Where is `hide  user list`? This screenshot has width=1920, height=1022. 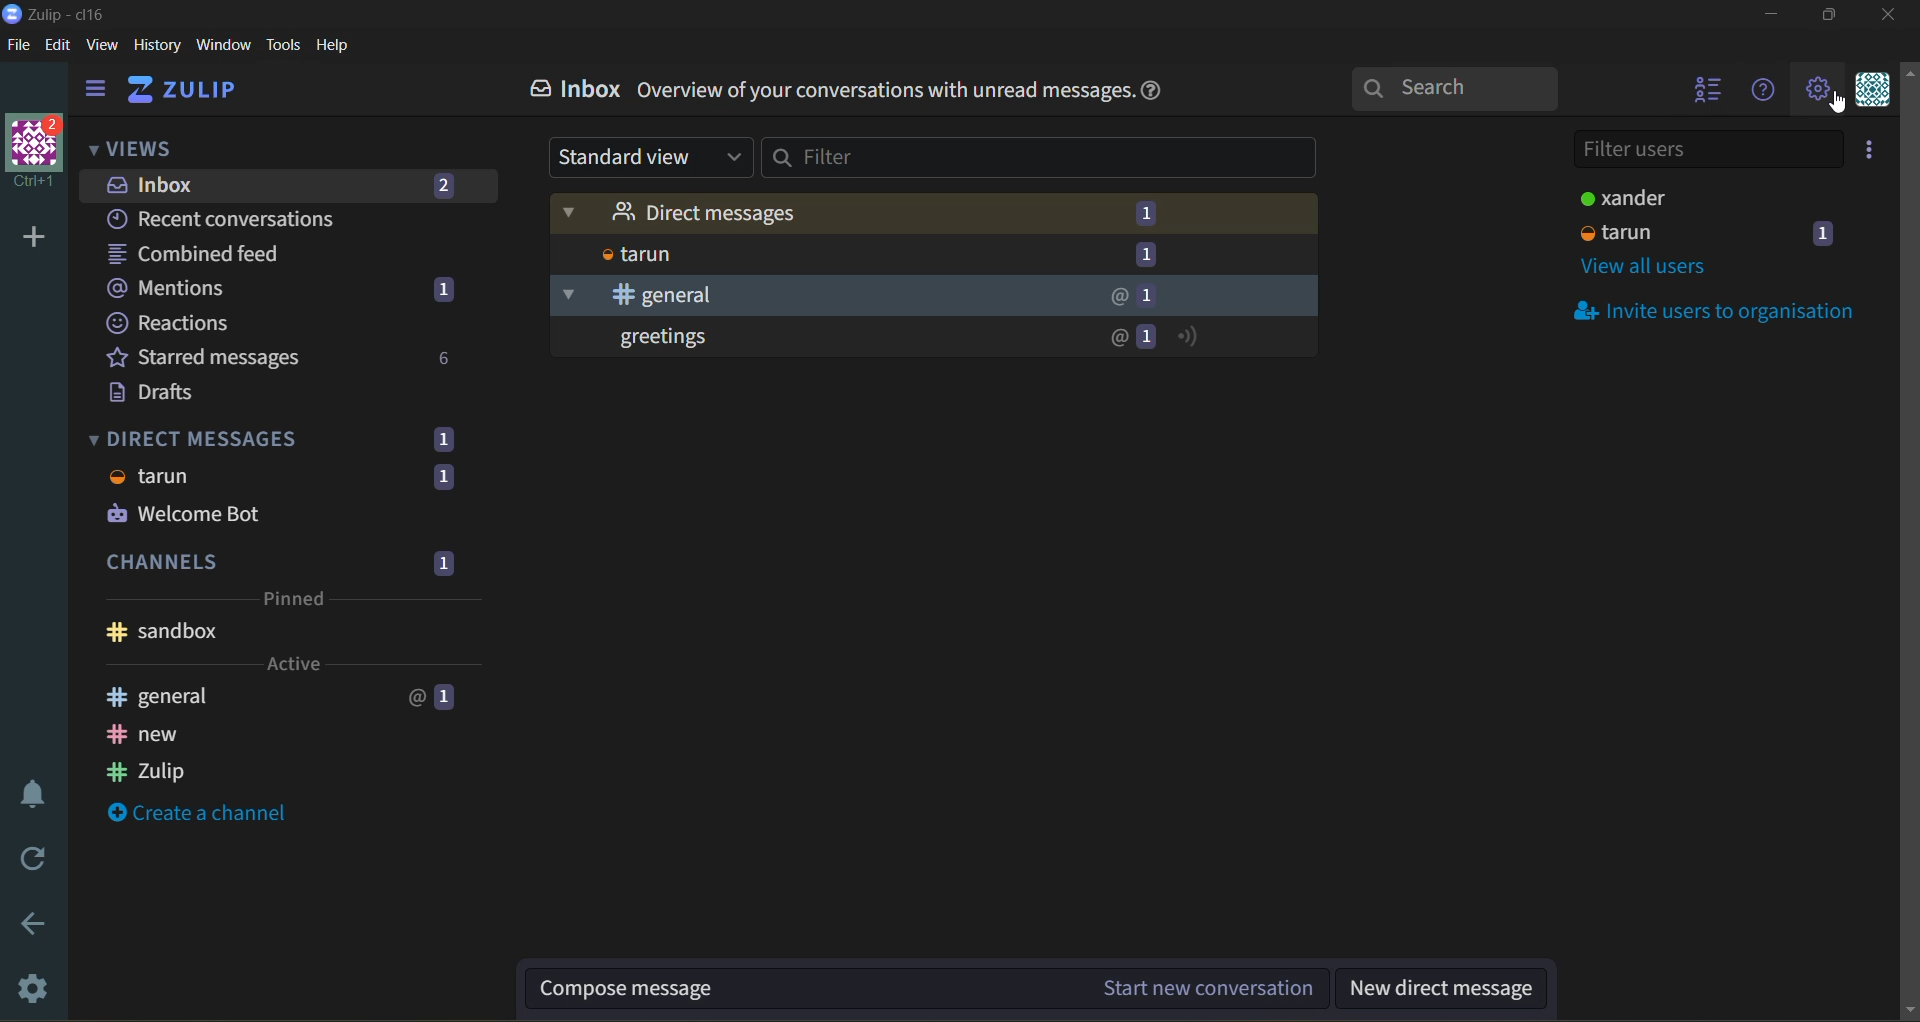
hide  user list is located at coordinates (1705, 88).